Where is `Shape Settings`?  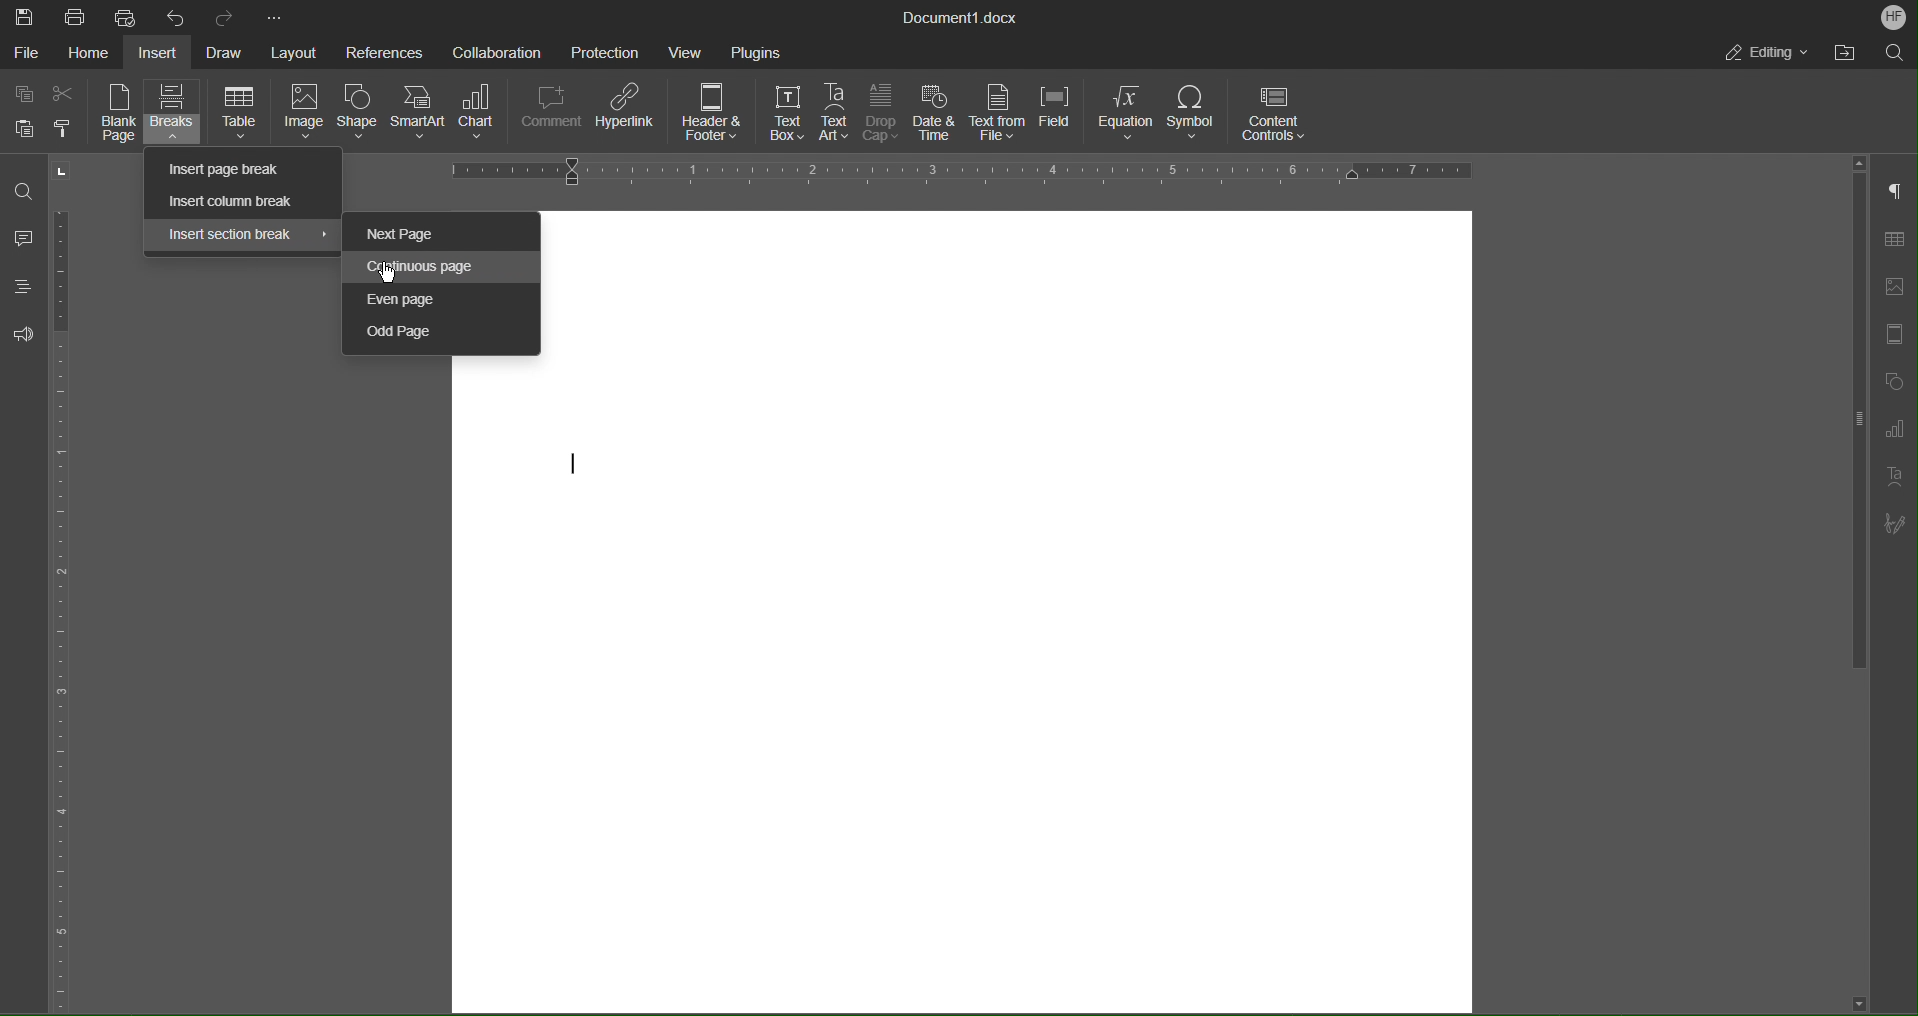 Shape Settings is located at coordinates (1894, 383).